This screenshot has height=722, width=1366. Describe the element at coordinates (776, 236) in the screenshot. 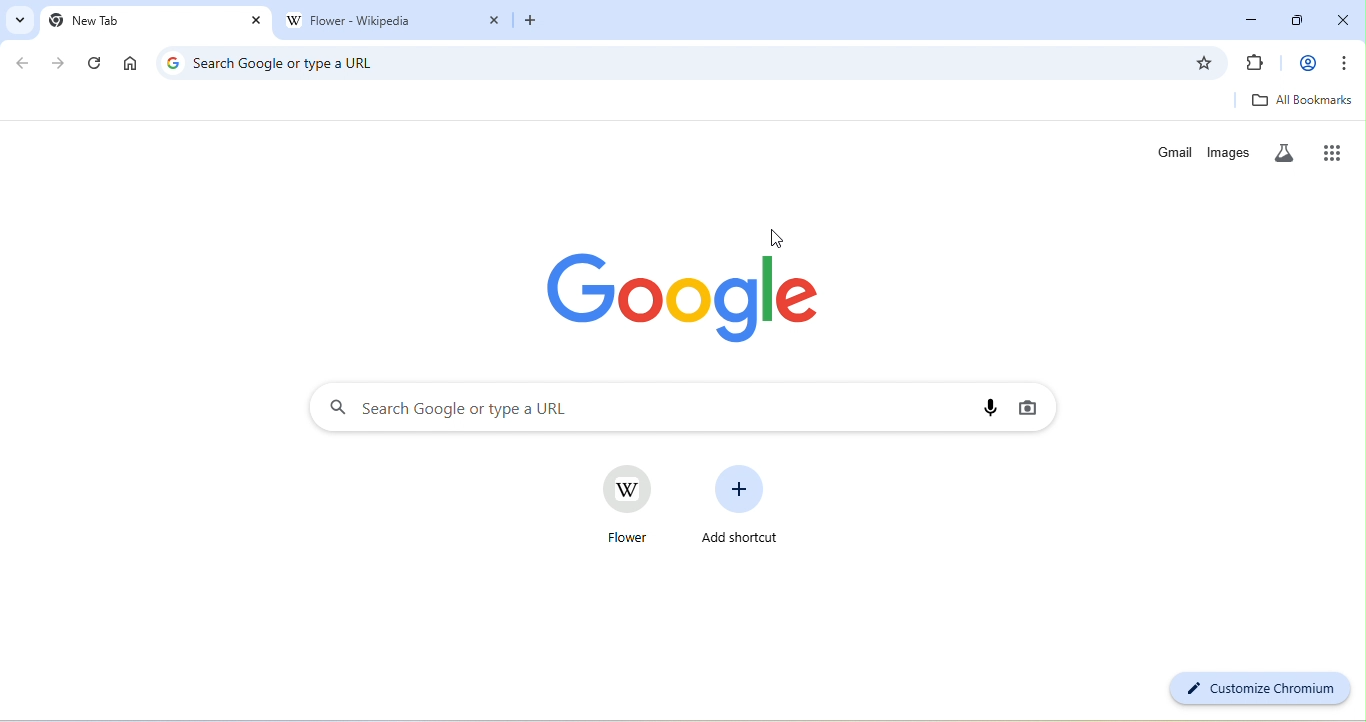

I see `cursor` at that location.